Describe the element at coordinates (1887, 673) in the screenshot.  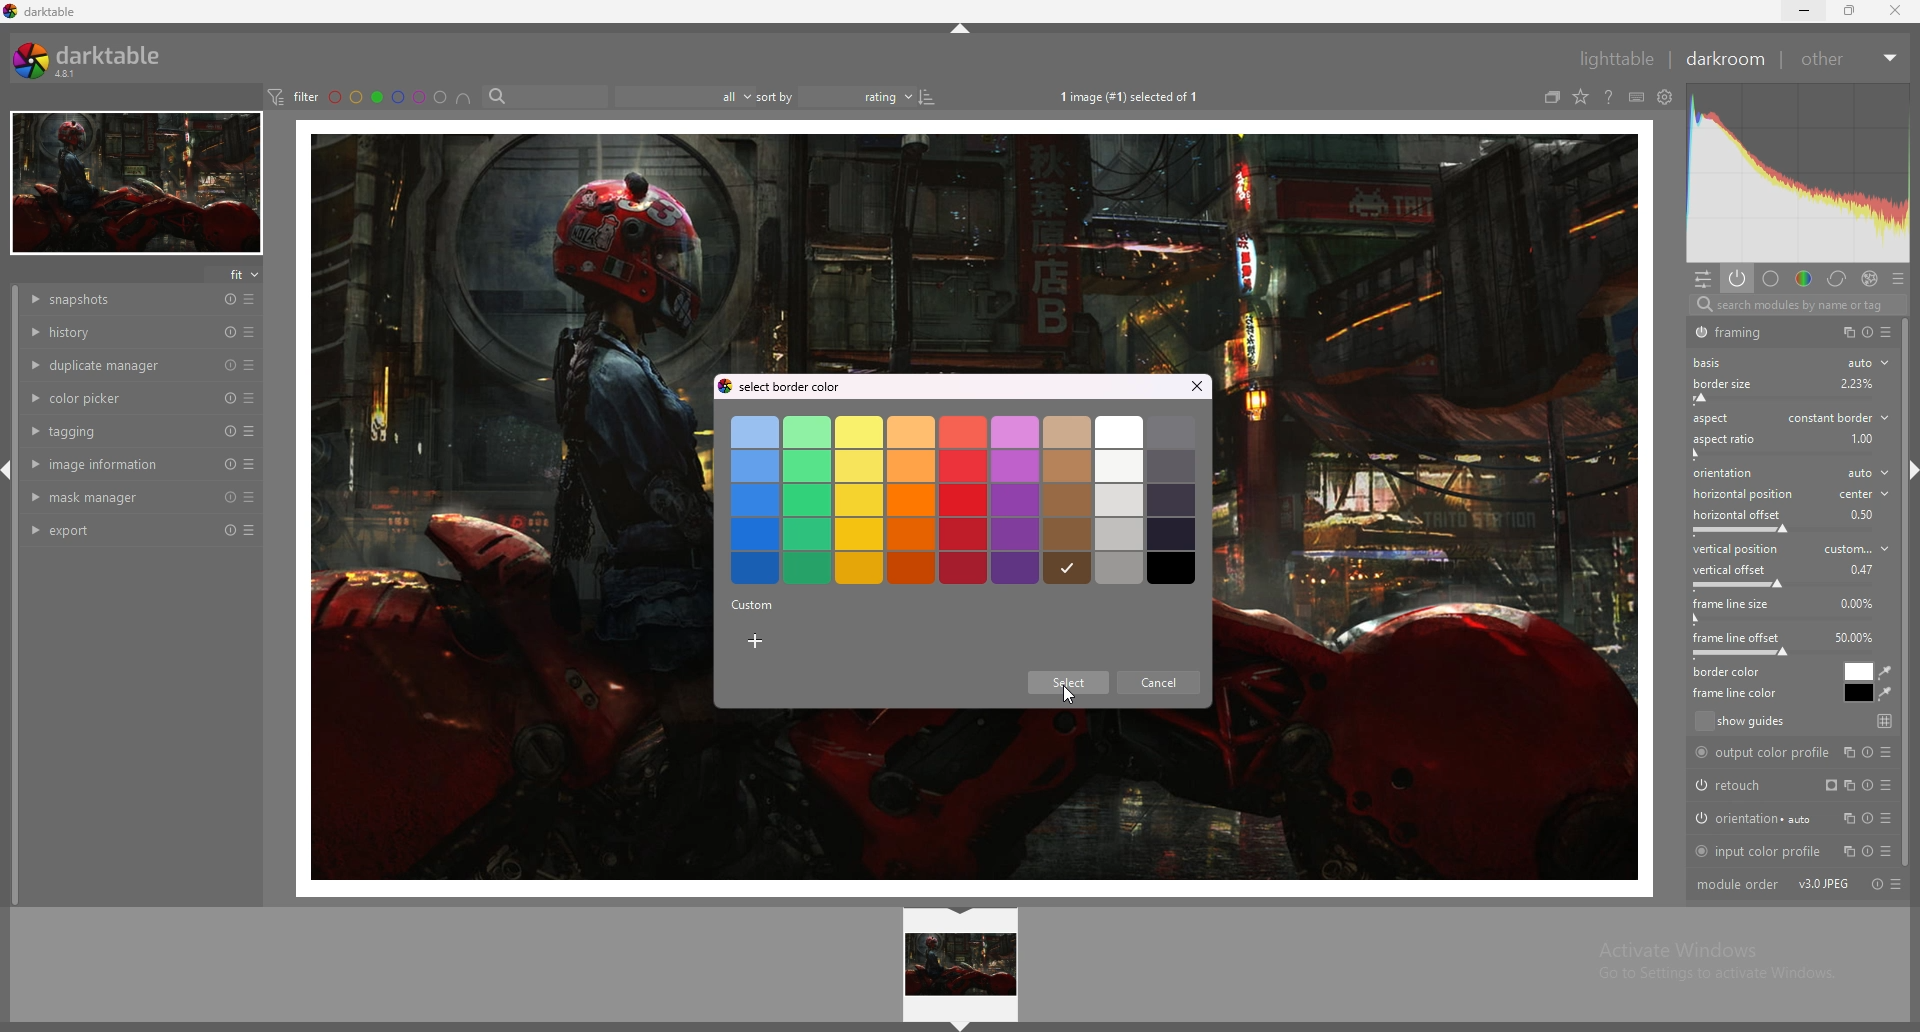
I see `waterdrop` at that location.